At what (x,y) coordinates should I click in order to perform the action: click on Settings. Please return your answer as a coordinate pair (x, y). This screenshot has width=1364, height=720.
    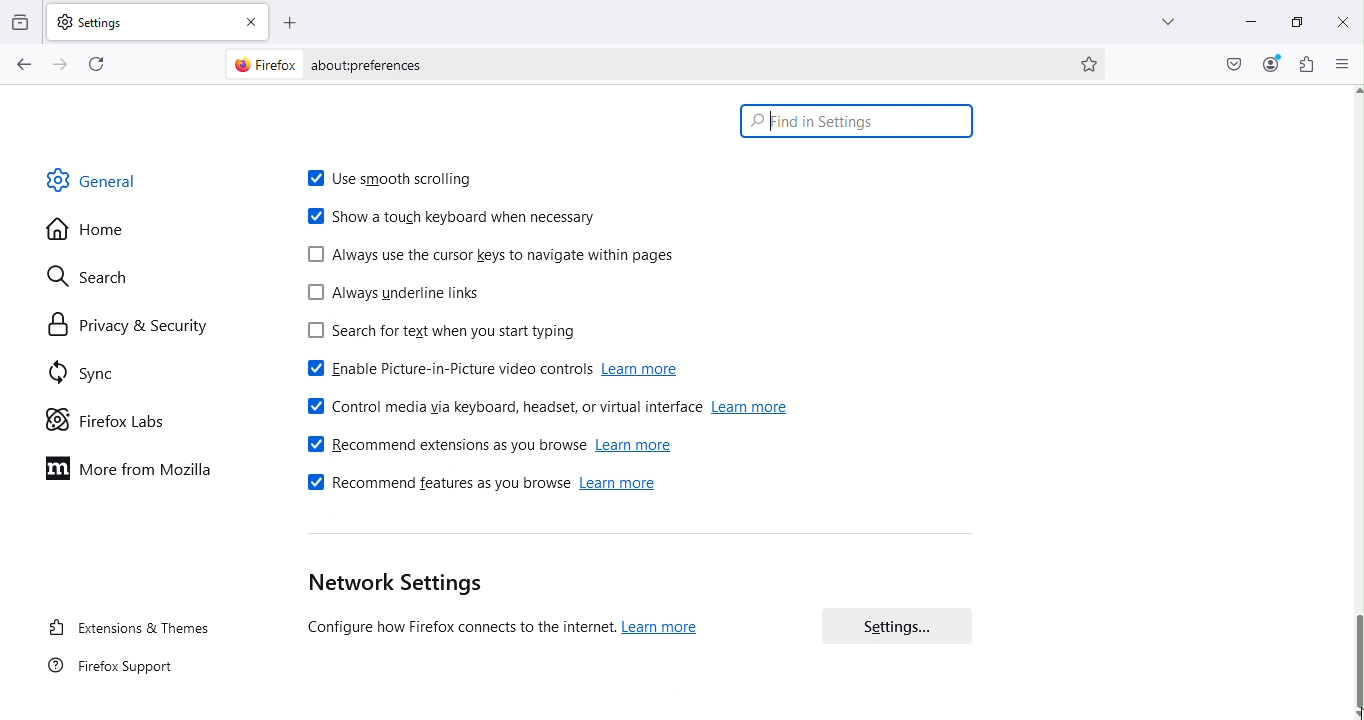
    Looking at the image, I should click on (141, 21).